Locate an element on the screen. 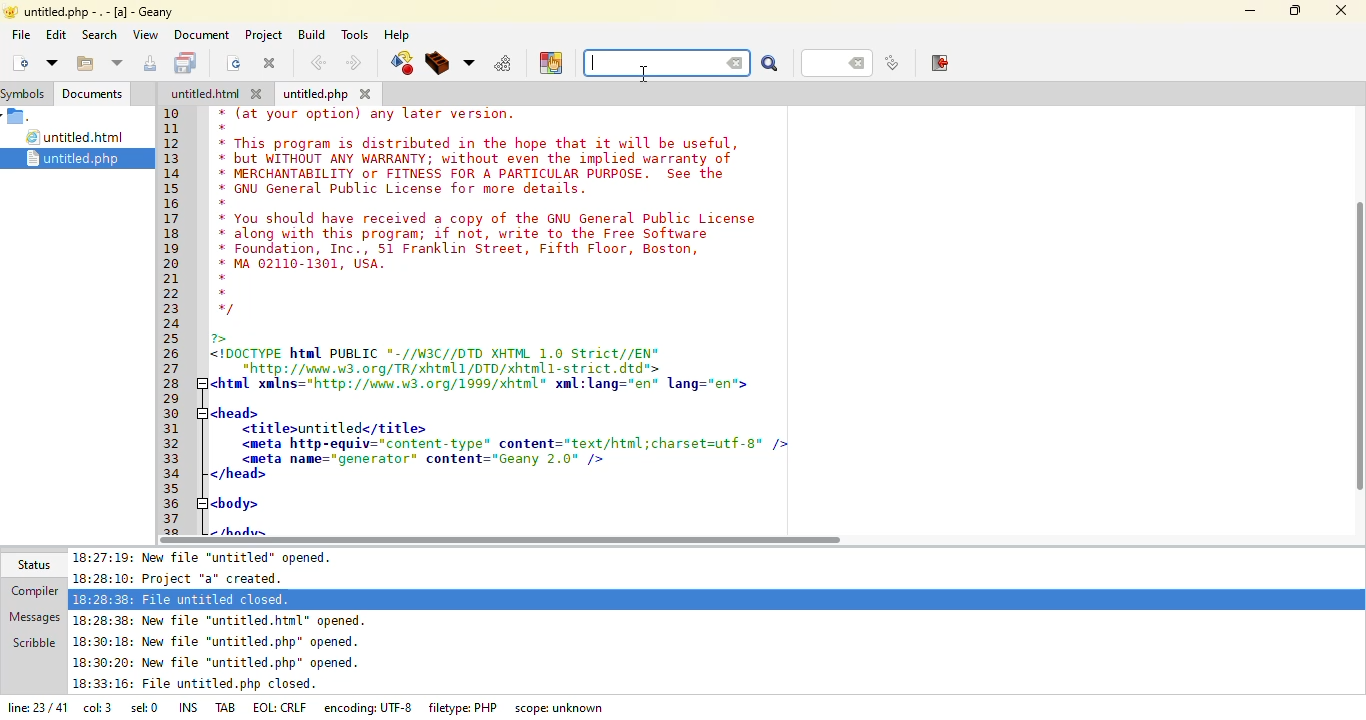 Image resolution: width=1366 pixels, height=720 pixels. new is located at coordinates (19, 62).